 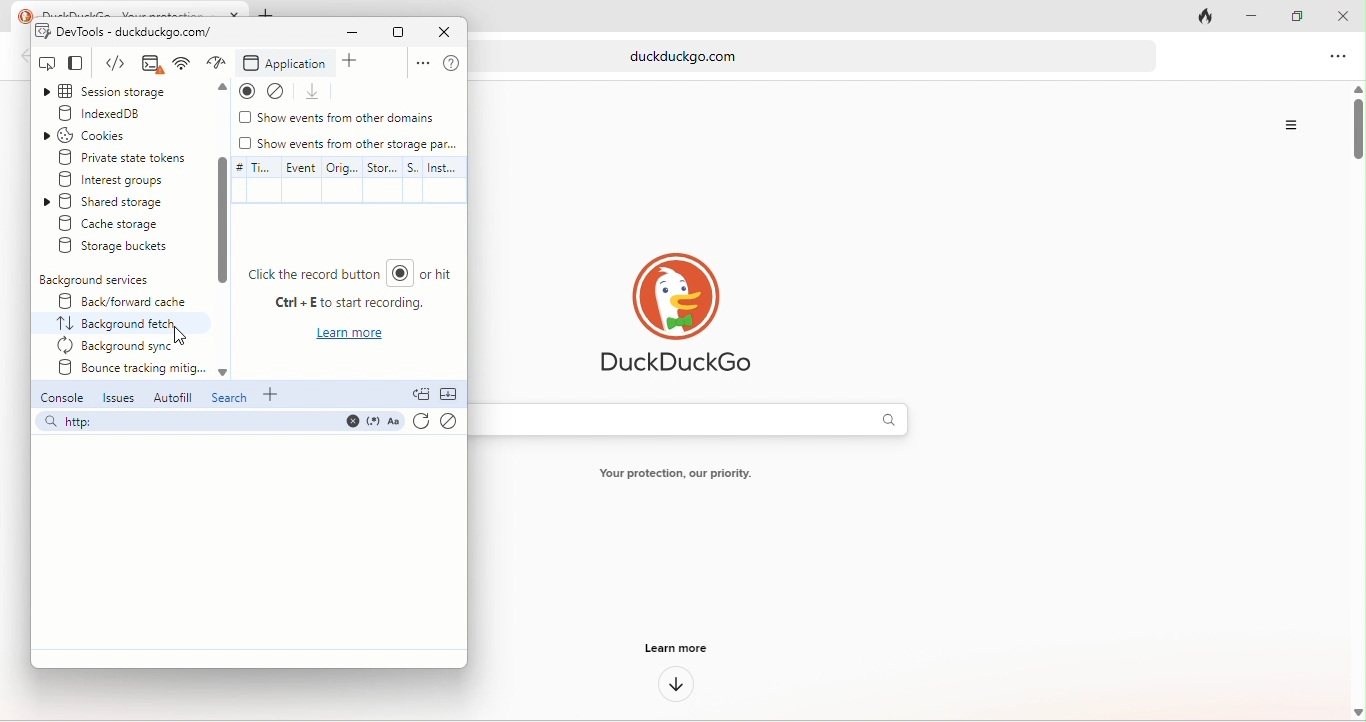 I want to click on learn more, so click(x=352, y=336).